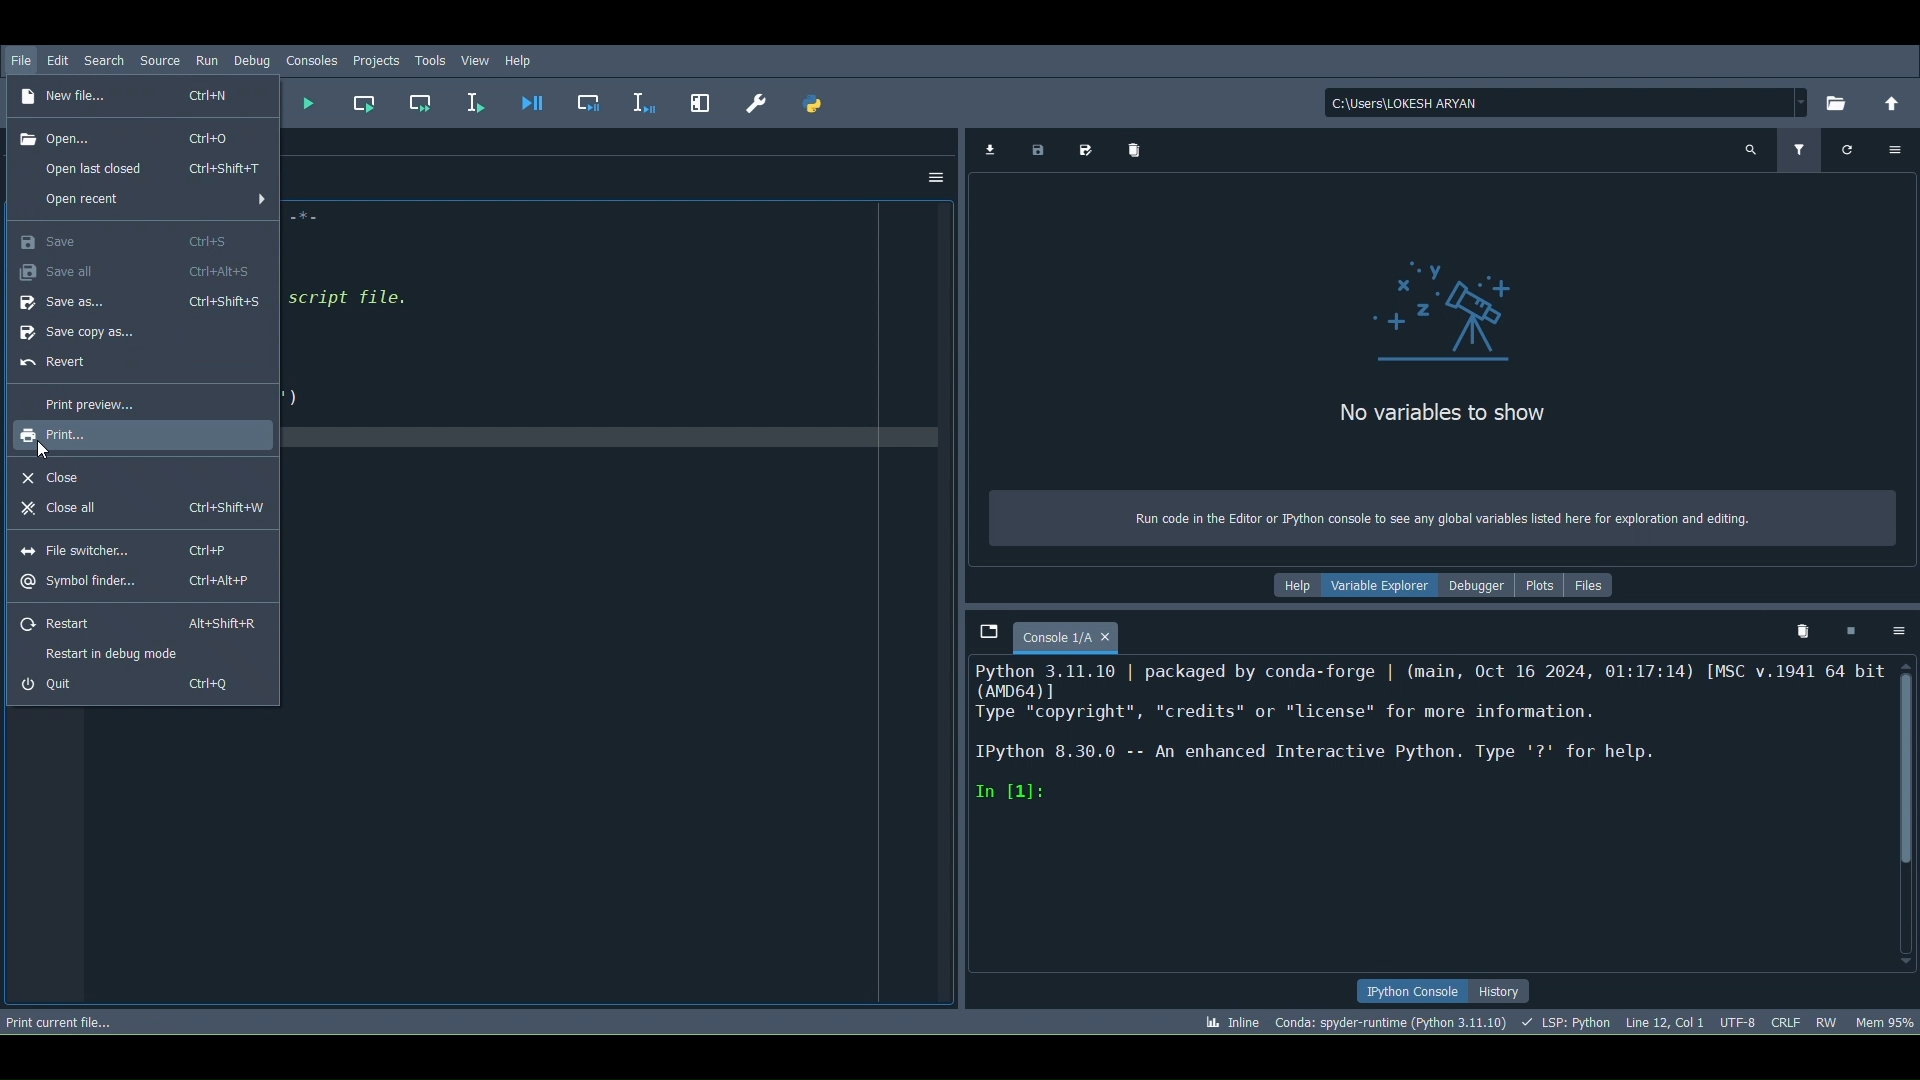 This screenshot has width=1920, height=1080. What do you see at coordinates (1894, 151) in the screenshot?
I see `Options` at bounding box center [1894, 151].